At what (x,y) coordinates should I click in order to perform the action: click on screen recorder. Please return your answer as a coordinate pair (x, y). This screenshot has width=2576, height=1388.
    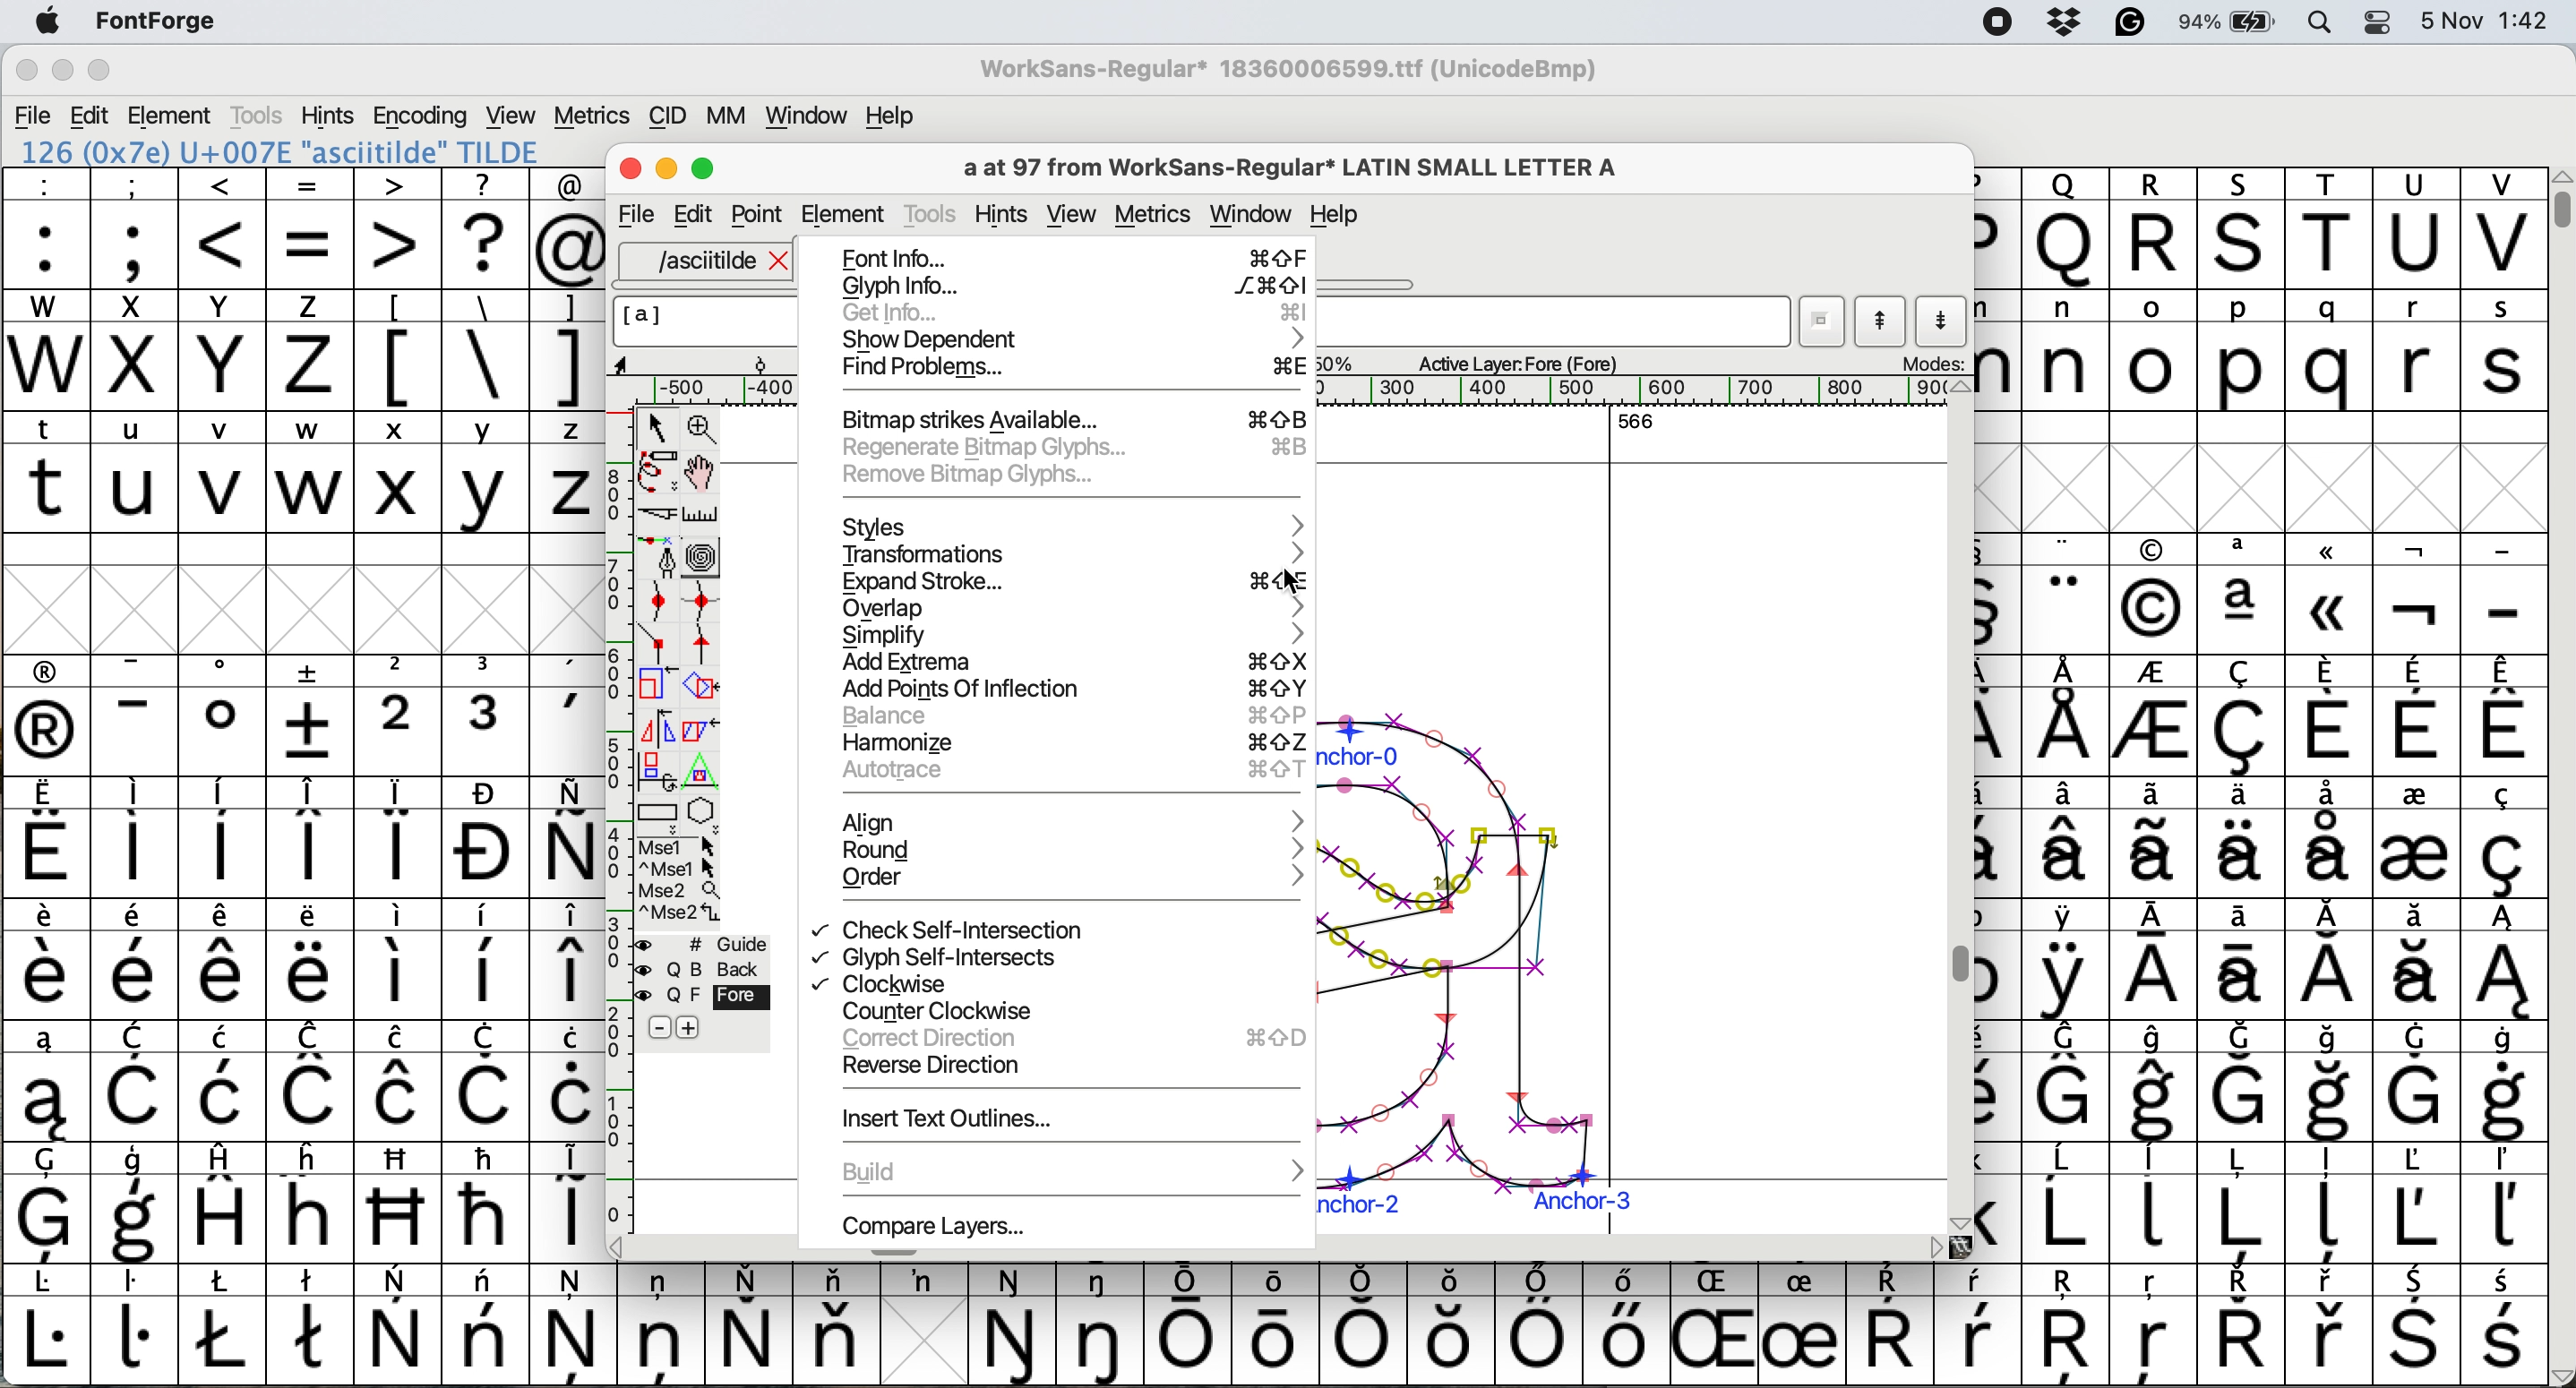
    Looking at the image, I should click on (1995, 24).